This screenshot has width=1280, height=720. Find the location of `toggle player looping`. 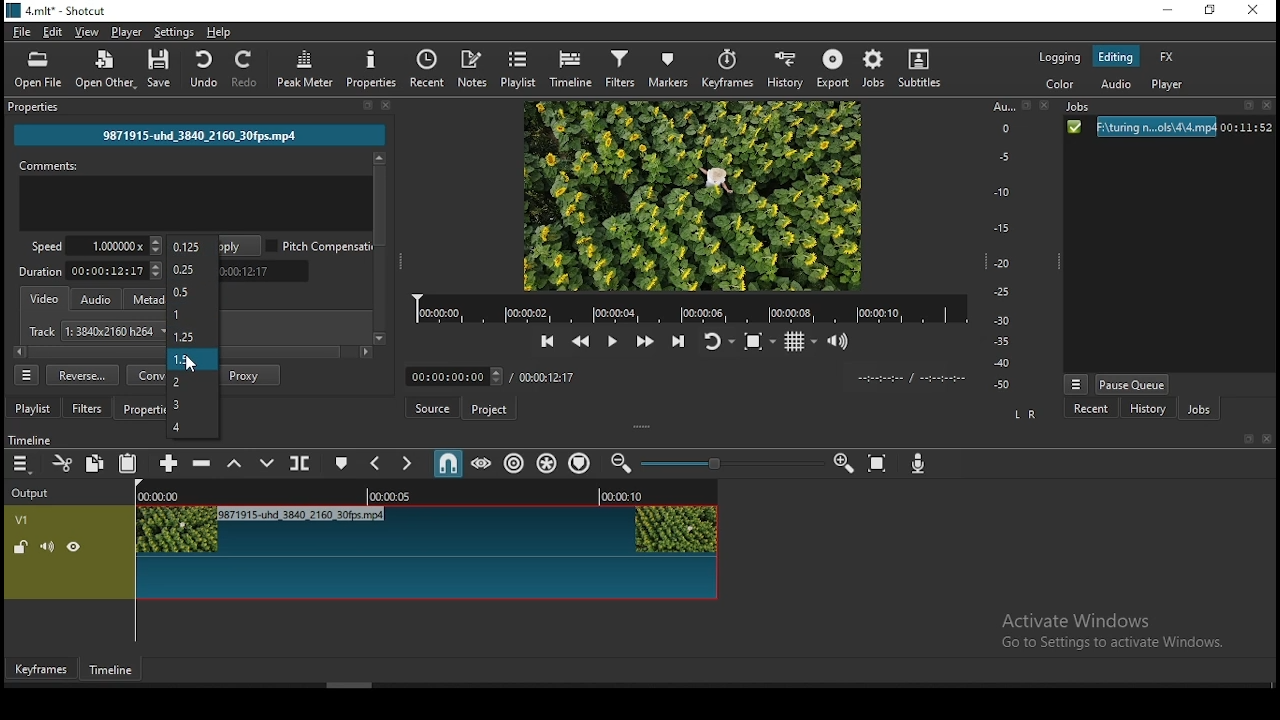

toggle player looping is located at coordinates (717, 346).